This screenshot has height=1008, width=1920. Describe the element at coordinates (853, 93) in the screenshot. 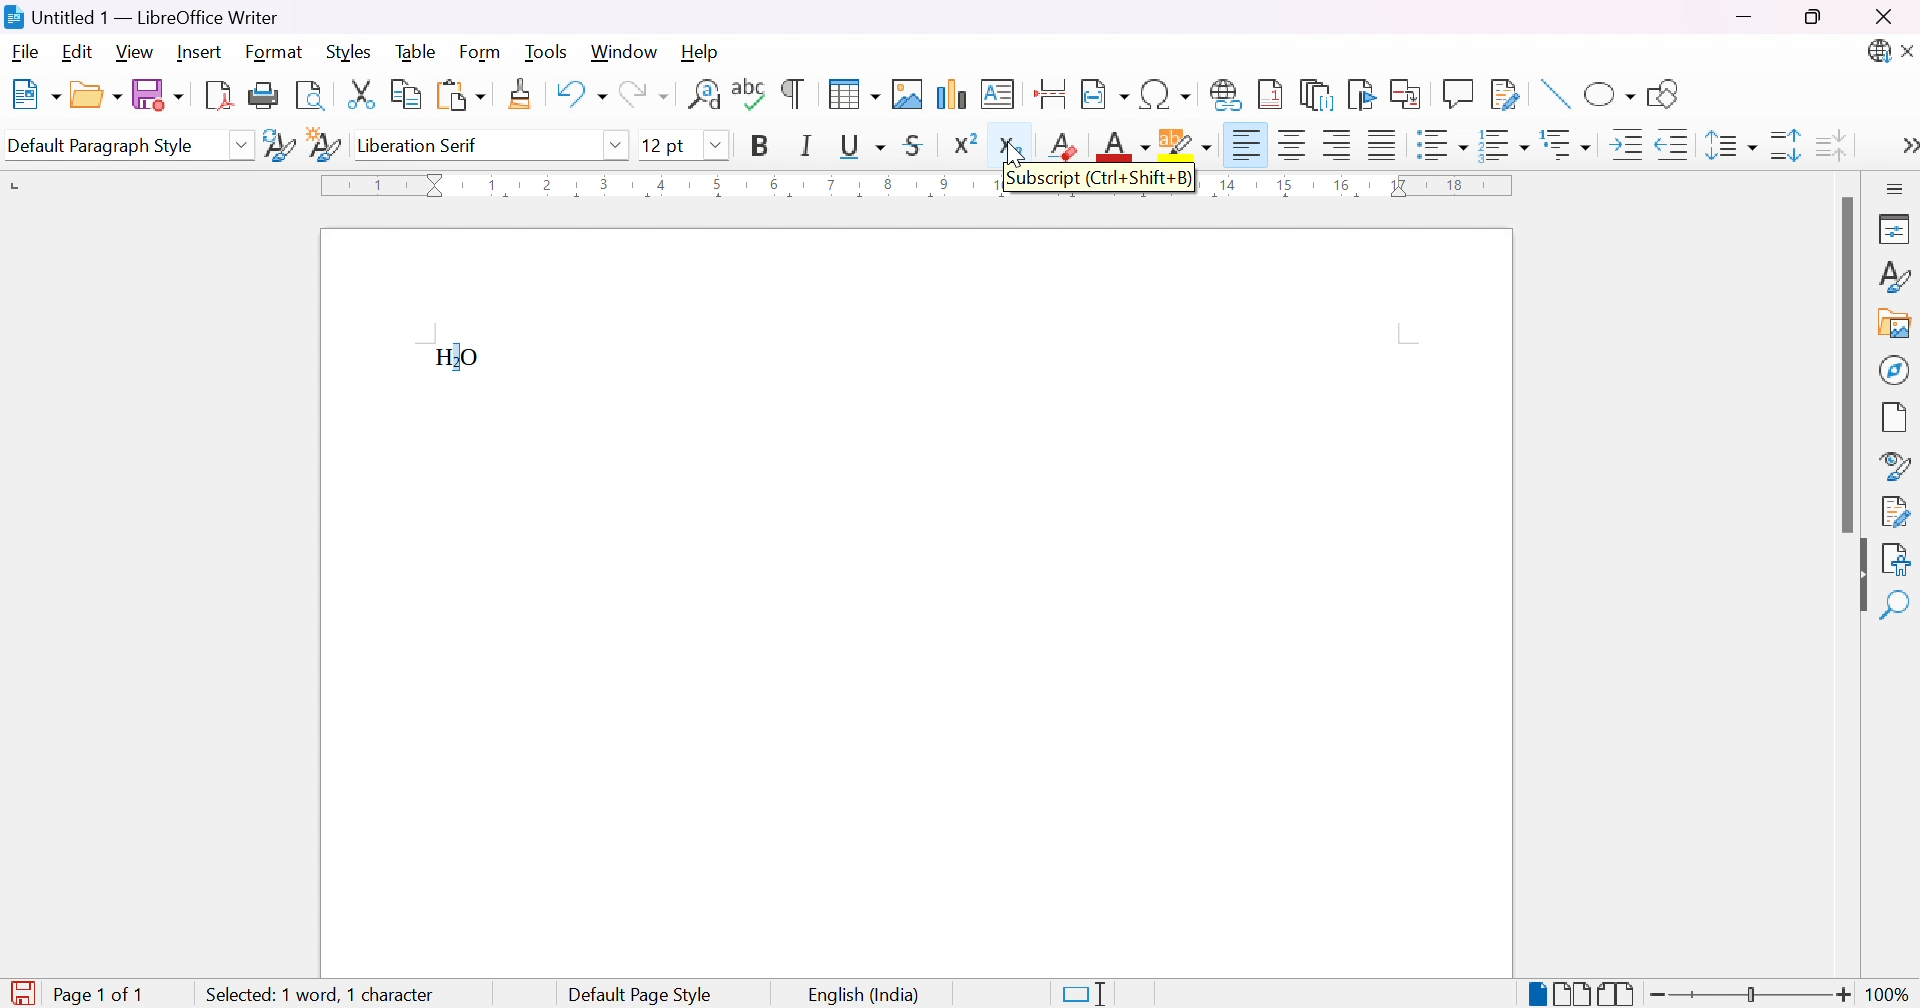

I see `Insert table` at that location.